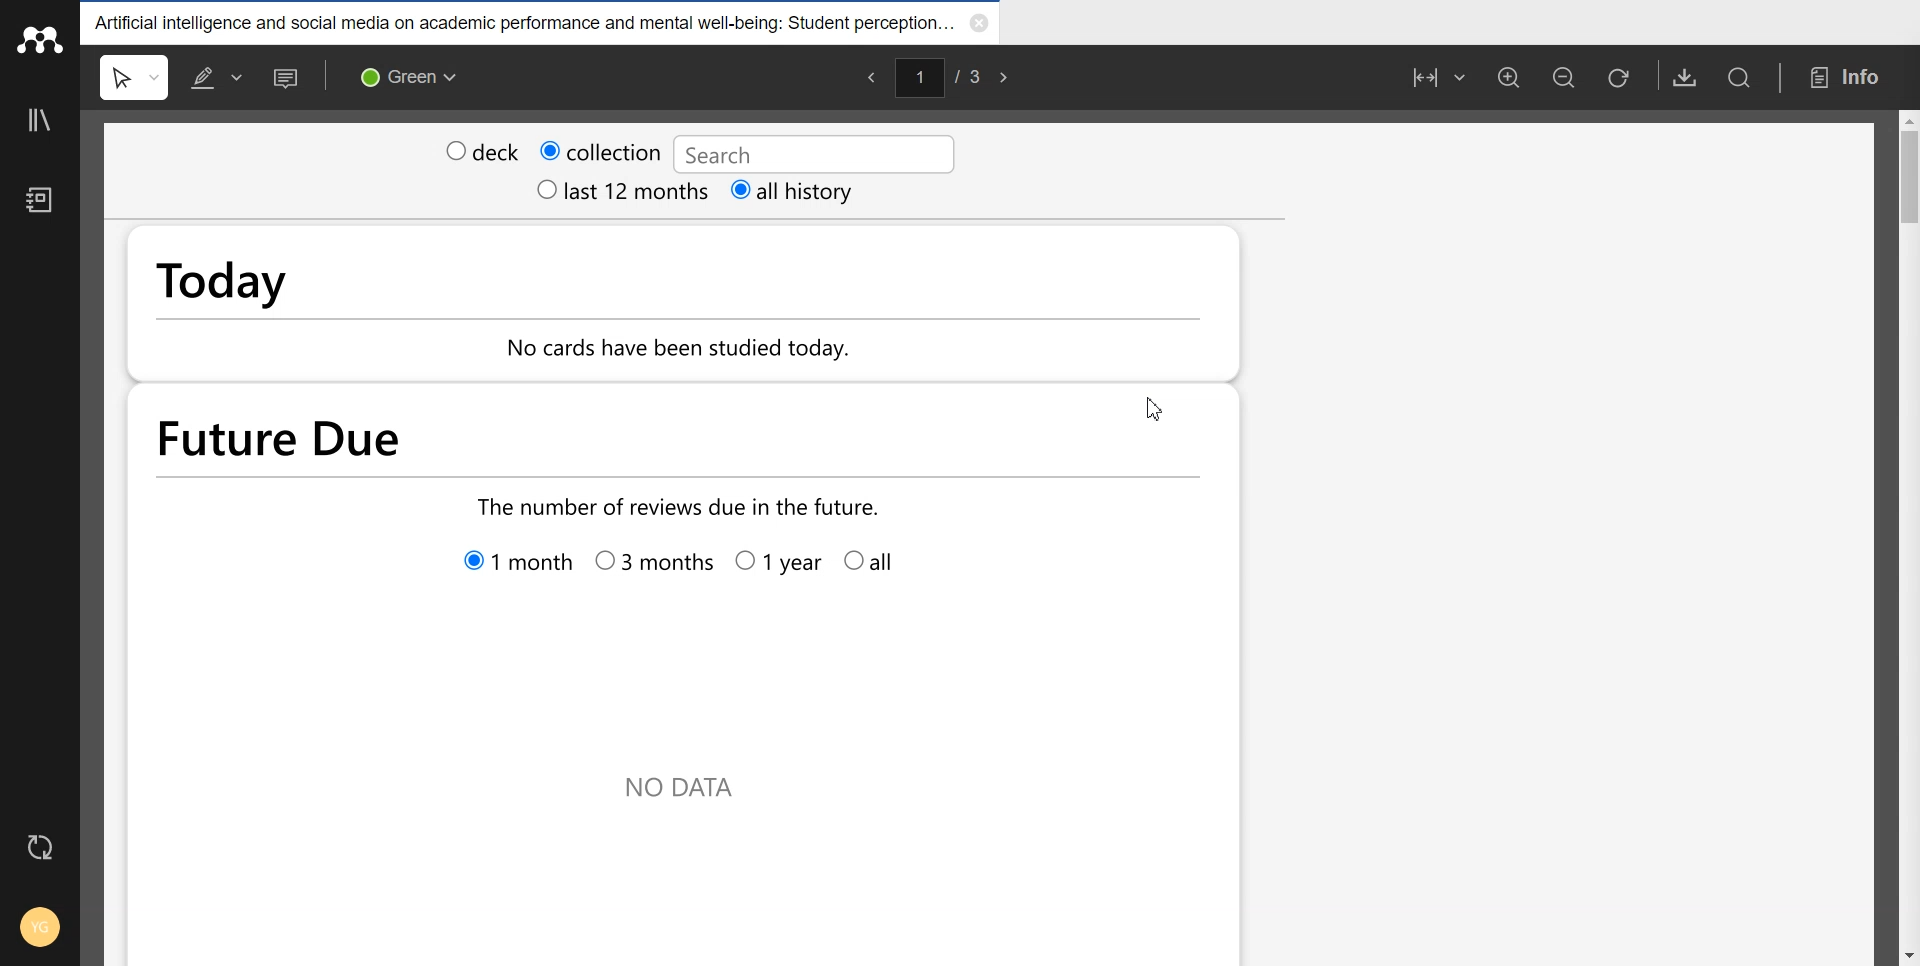 The width and height of the screenshot is (1920, 966). Describe the element at coordinates (545, 438) in the screenshot. I see `Future due` at that location.